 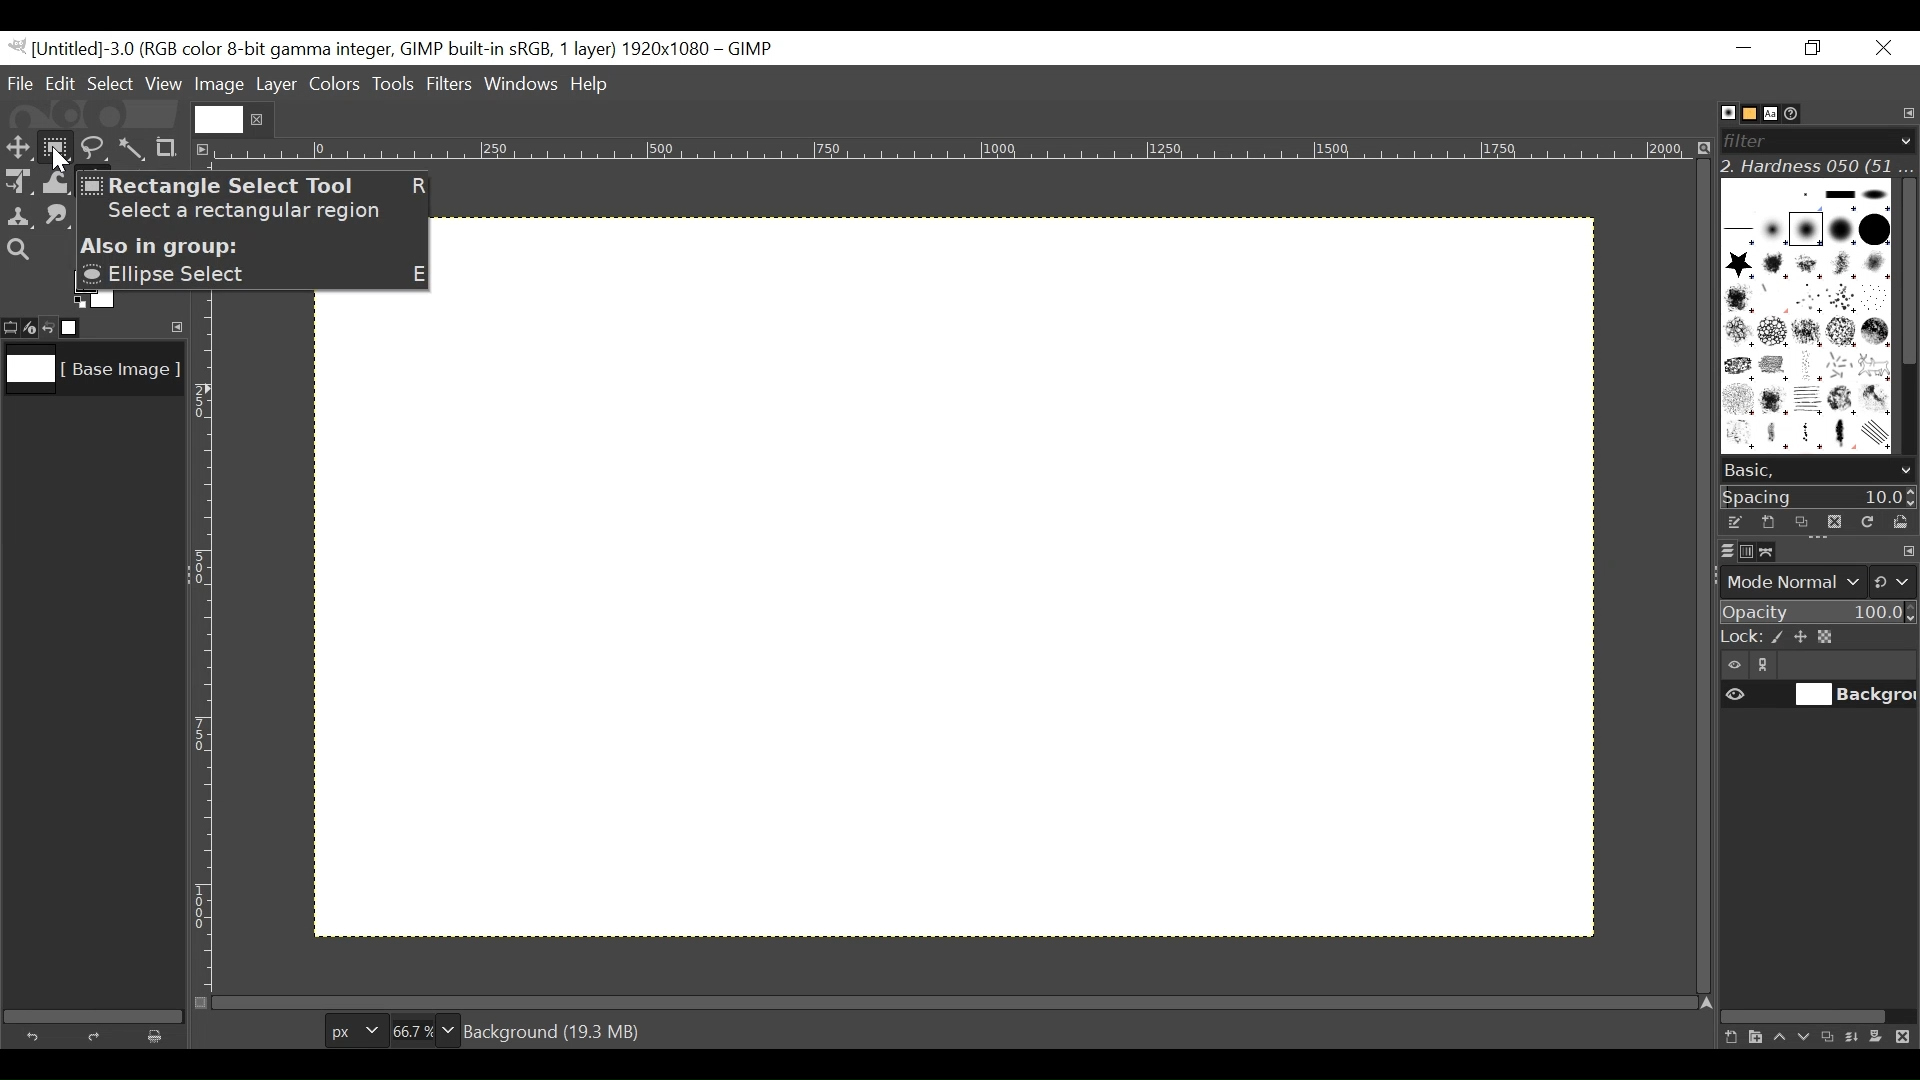 What do you see at coordinates (1865, 520) in the screenshot?
I see `Refresh` at bounding box center [1865, 520].